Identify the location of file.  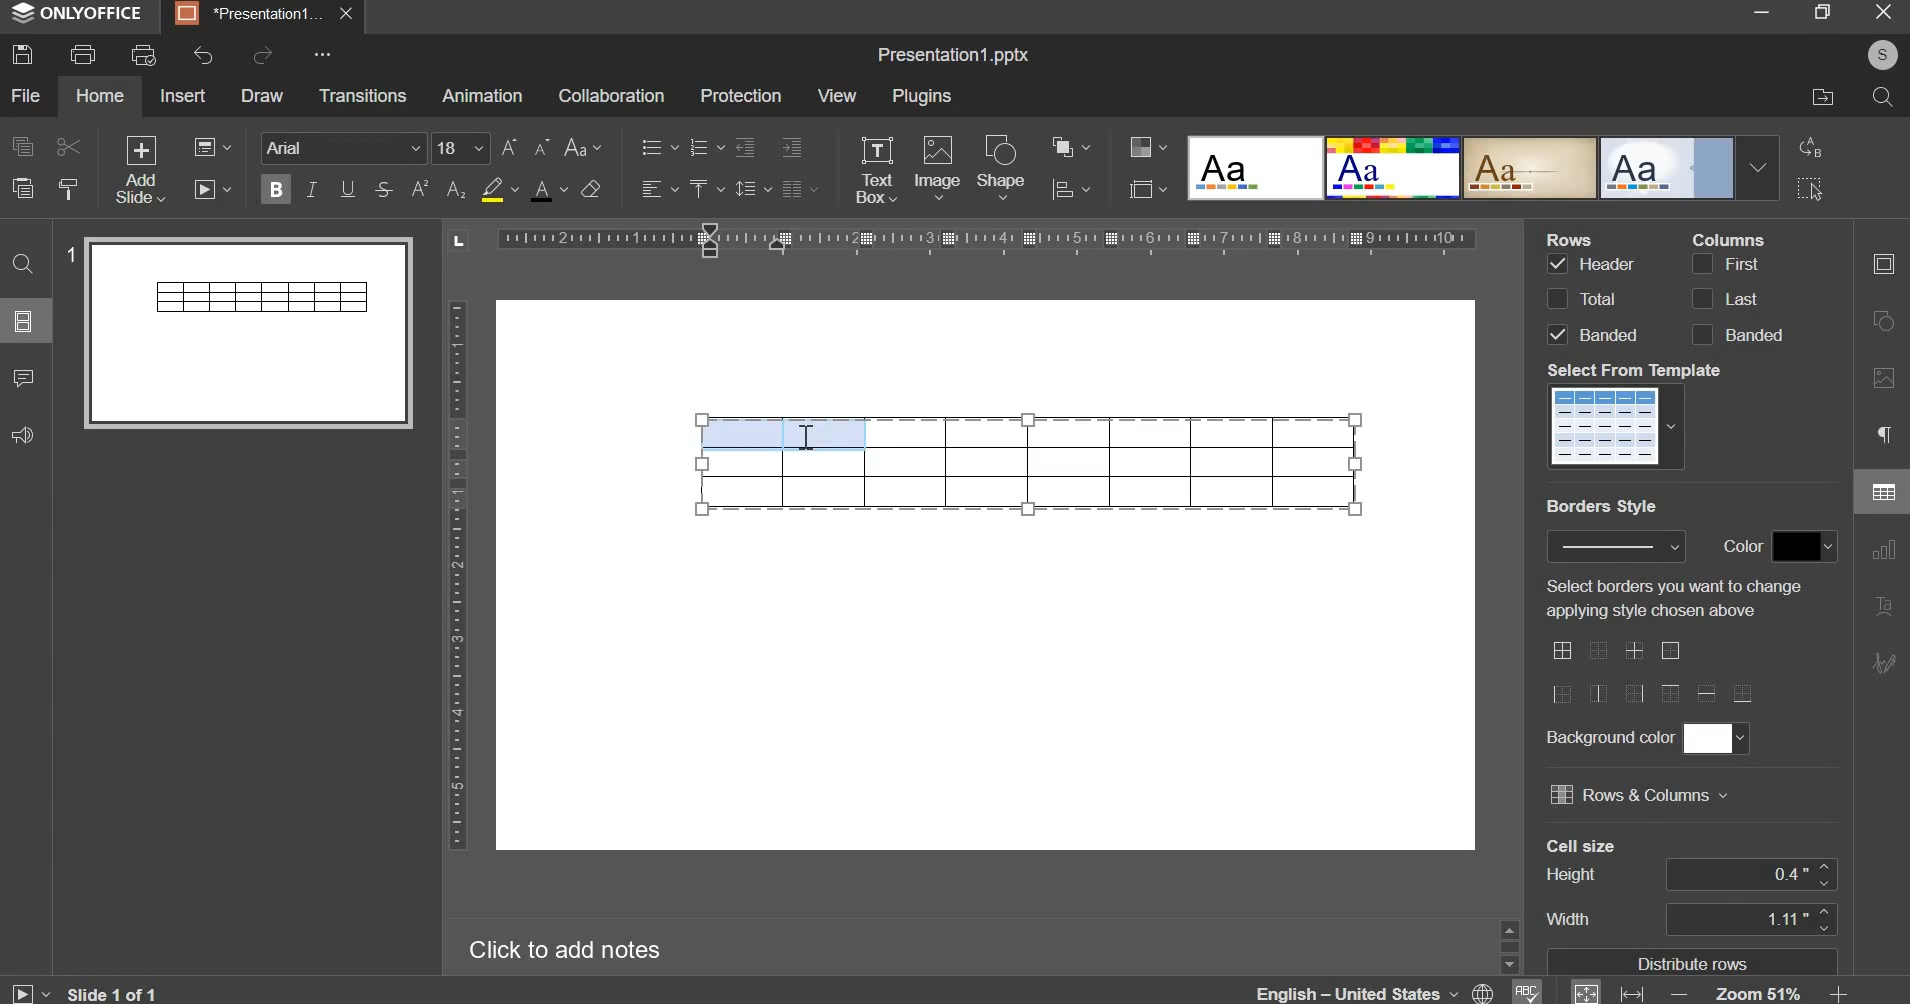
(26, 95).